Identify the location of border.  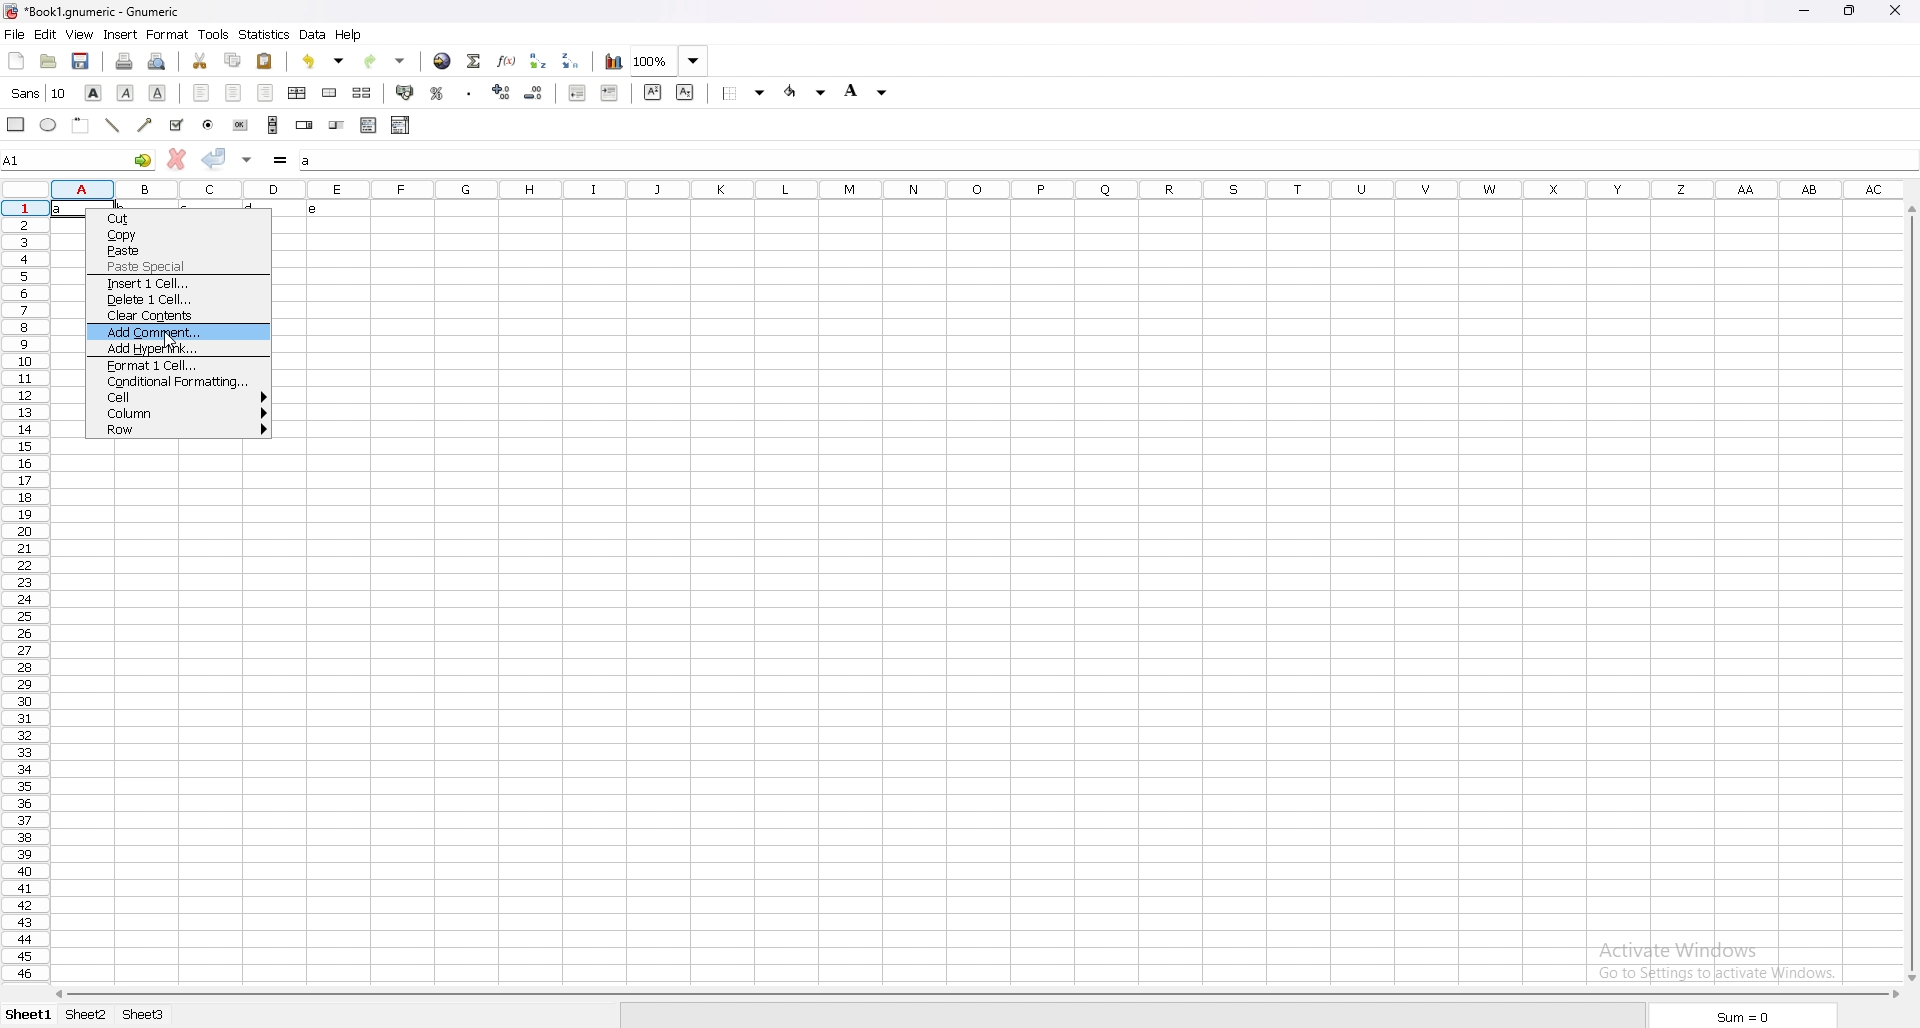
(744, 93).